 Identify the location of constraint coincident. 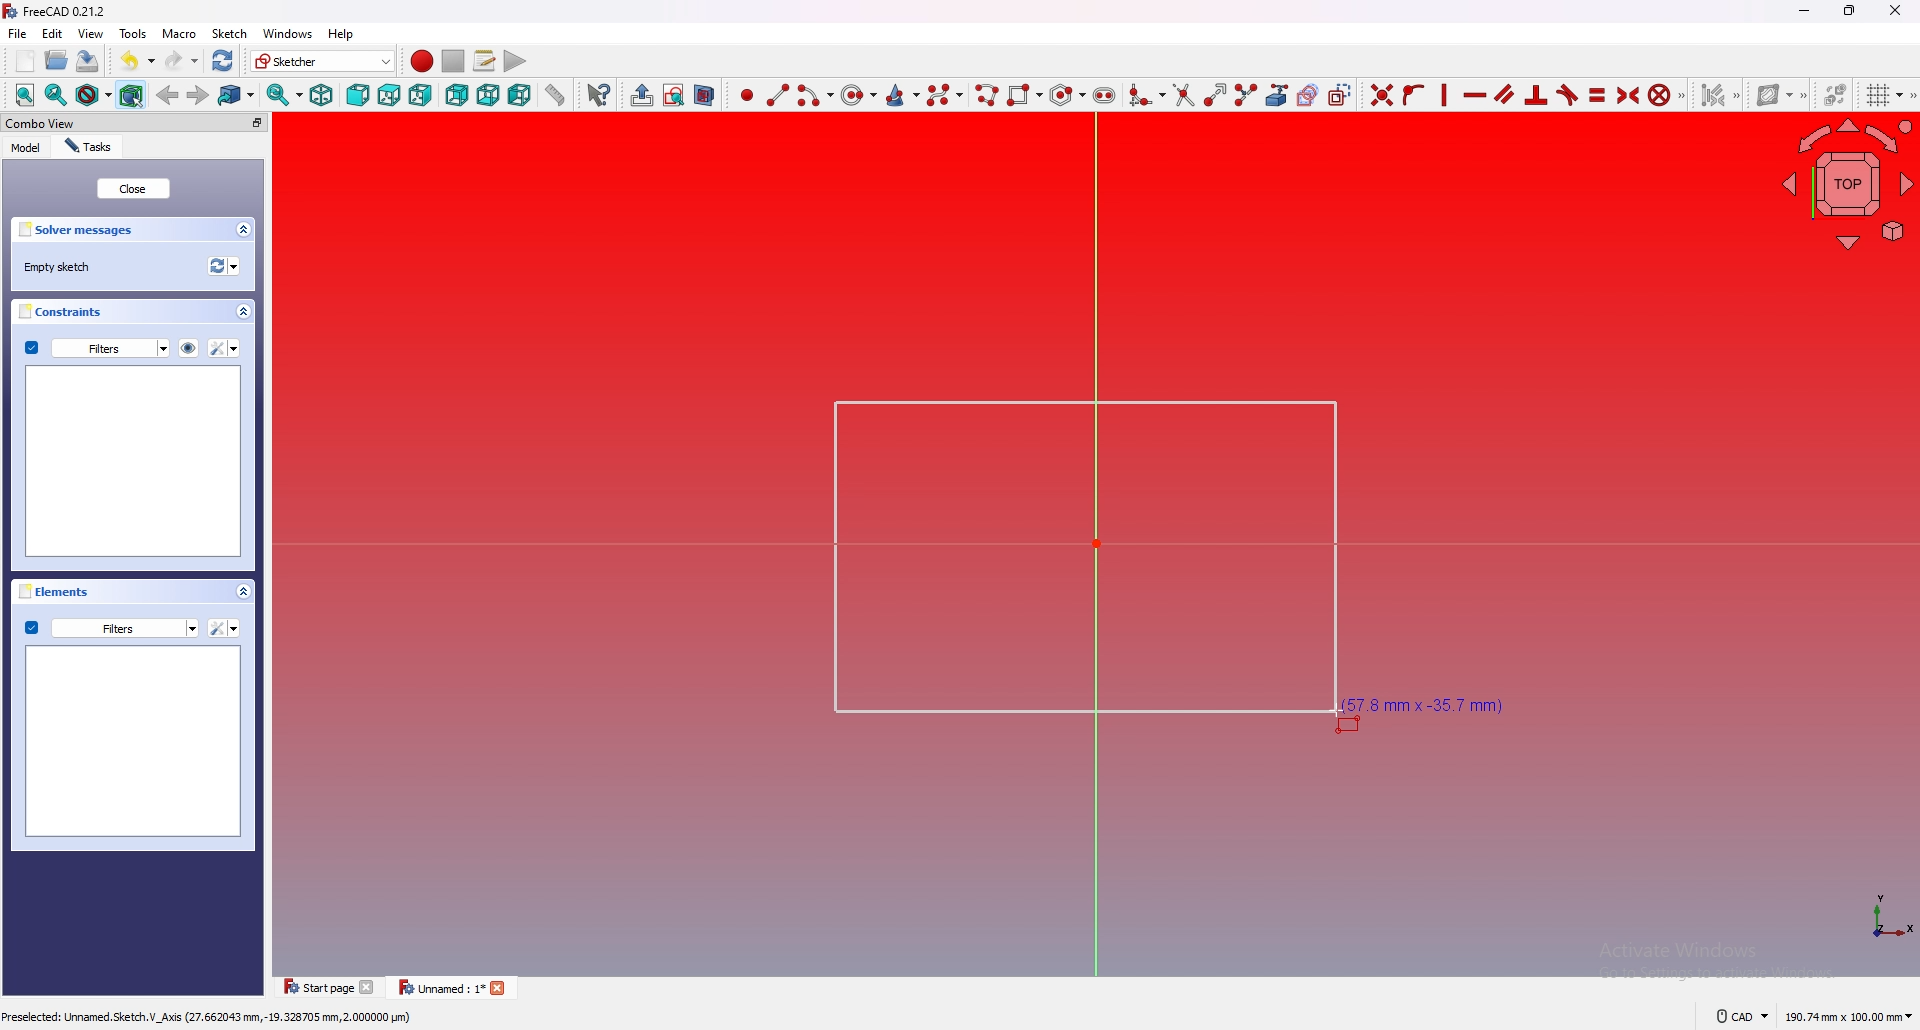
(1382, 94).